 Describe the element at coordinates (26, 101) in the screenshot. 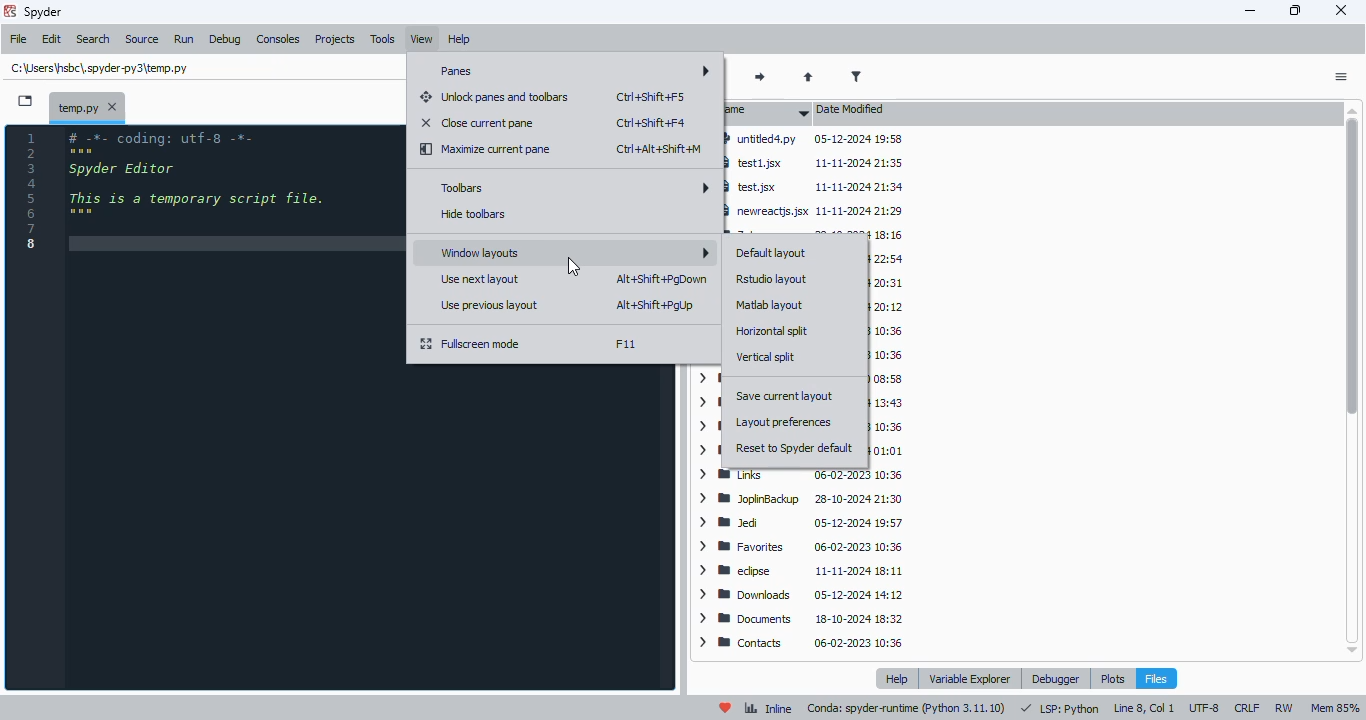

I see `browse tabs` at that location.